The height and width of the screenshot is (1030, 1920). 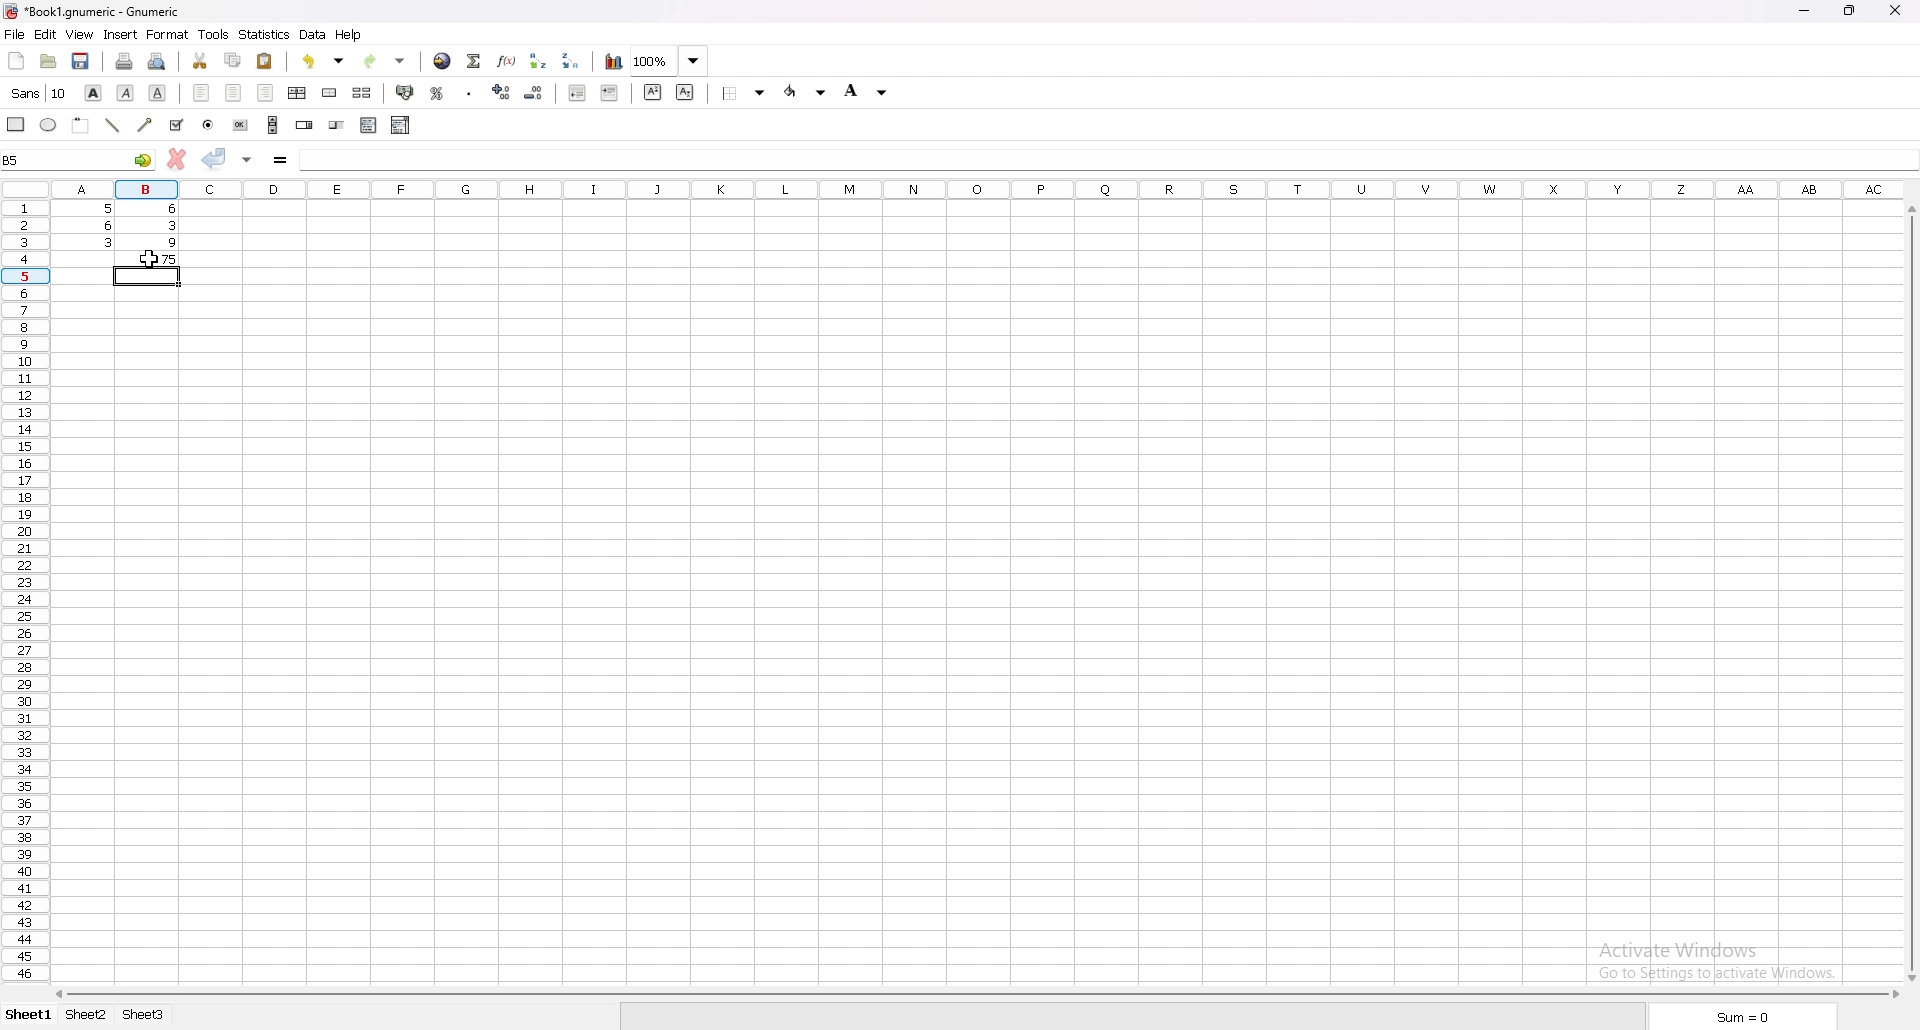 What do you see at coordinates (978, 188) in the screenshot?
I see `column` at bounding box center [978, 188].